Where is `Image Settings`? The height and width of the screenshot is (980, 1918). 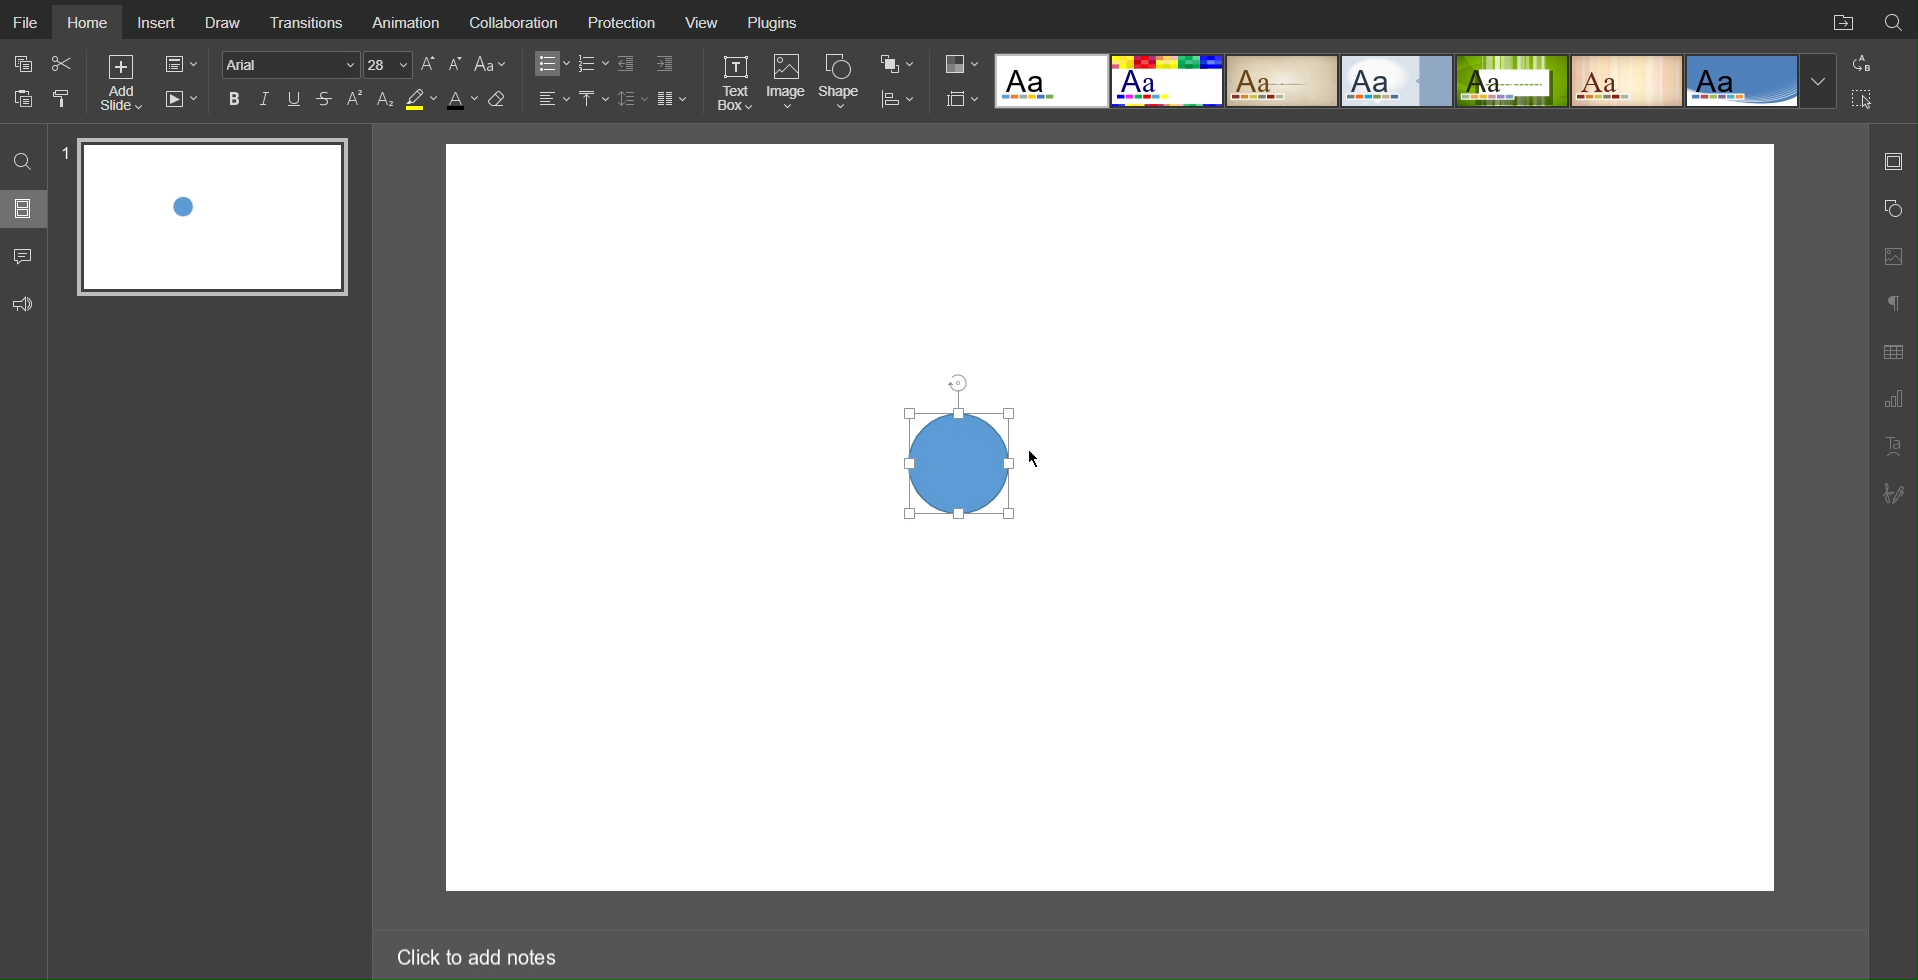
Image Settings is located at coordinates (1892, 254).